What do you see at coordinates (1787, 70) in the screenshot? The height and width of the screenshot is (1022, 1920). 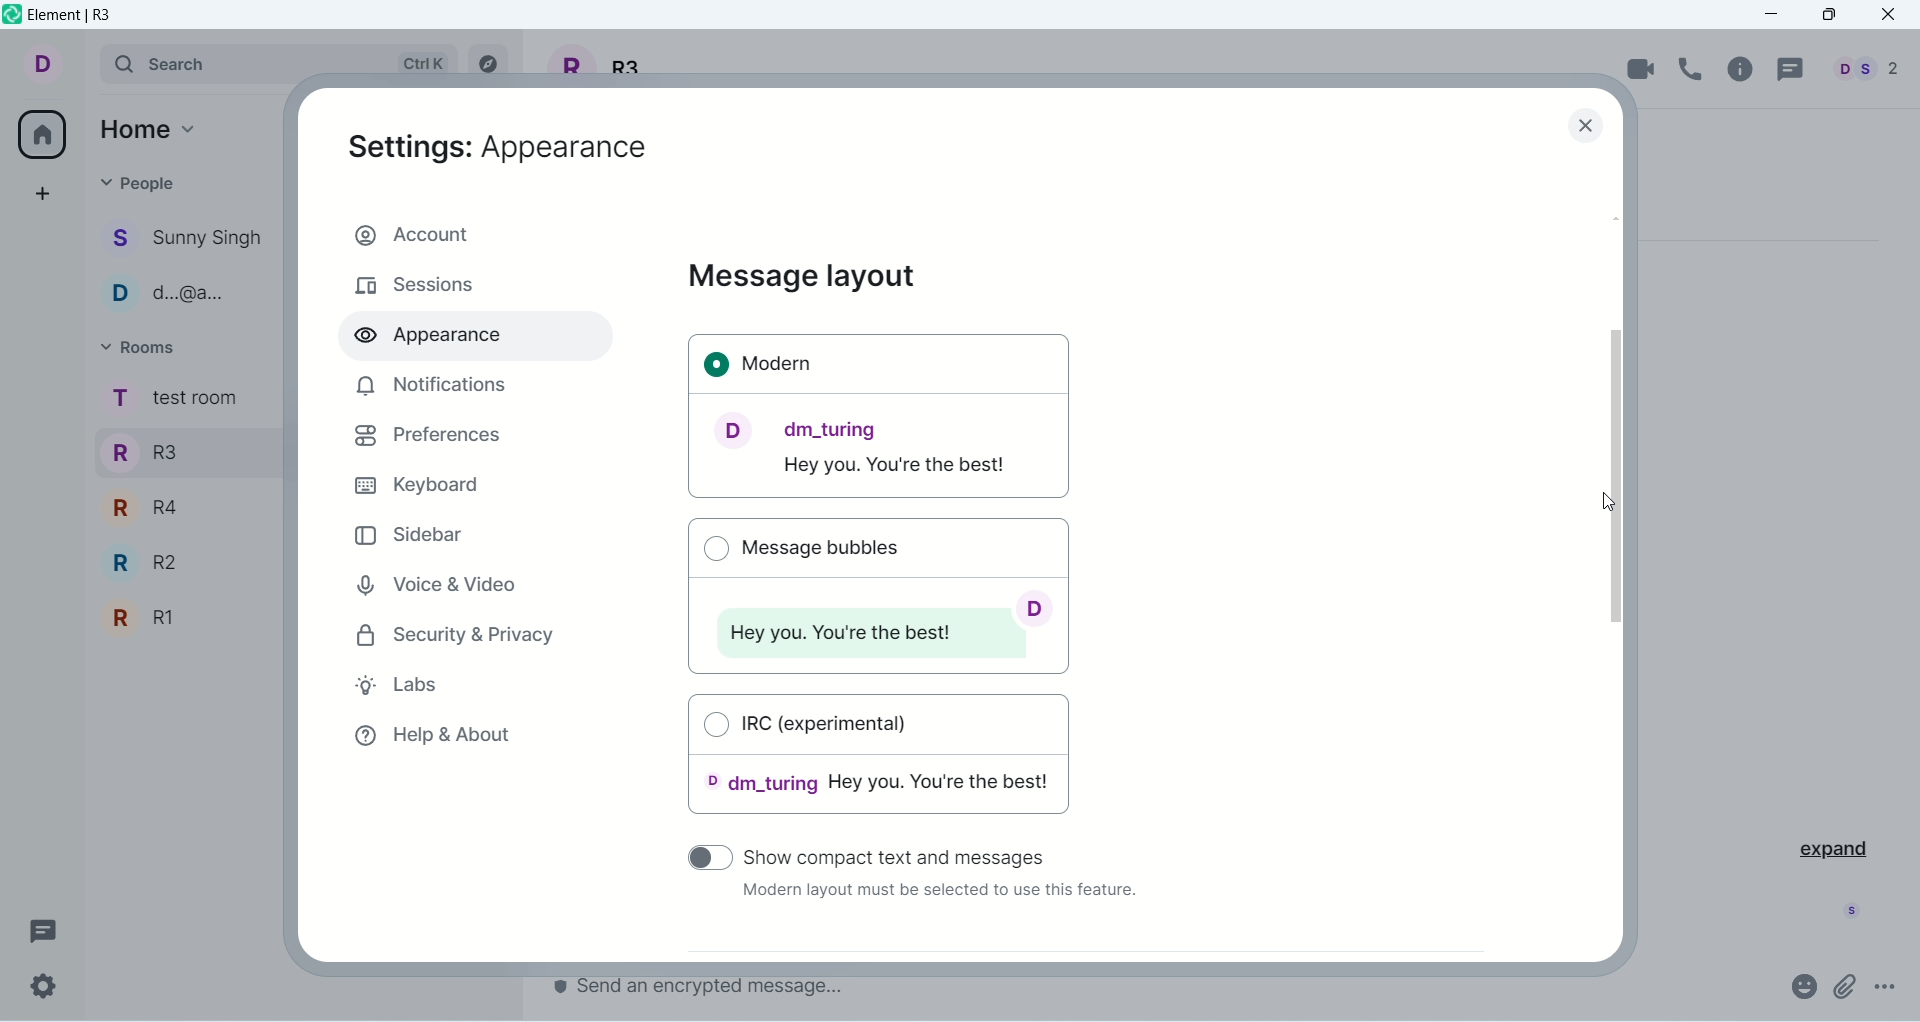 I see `threads` at bounding box center [1787, 70].